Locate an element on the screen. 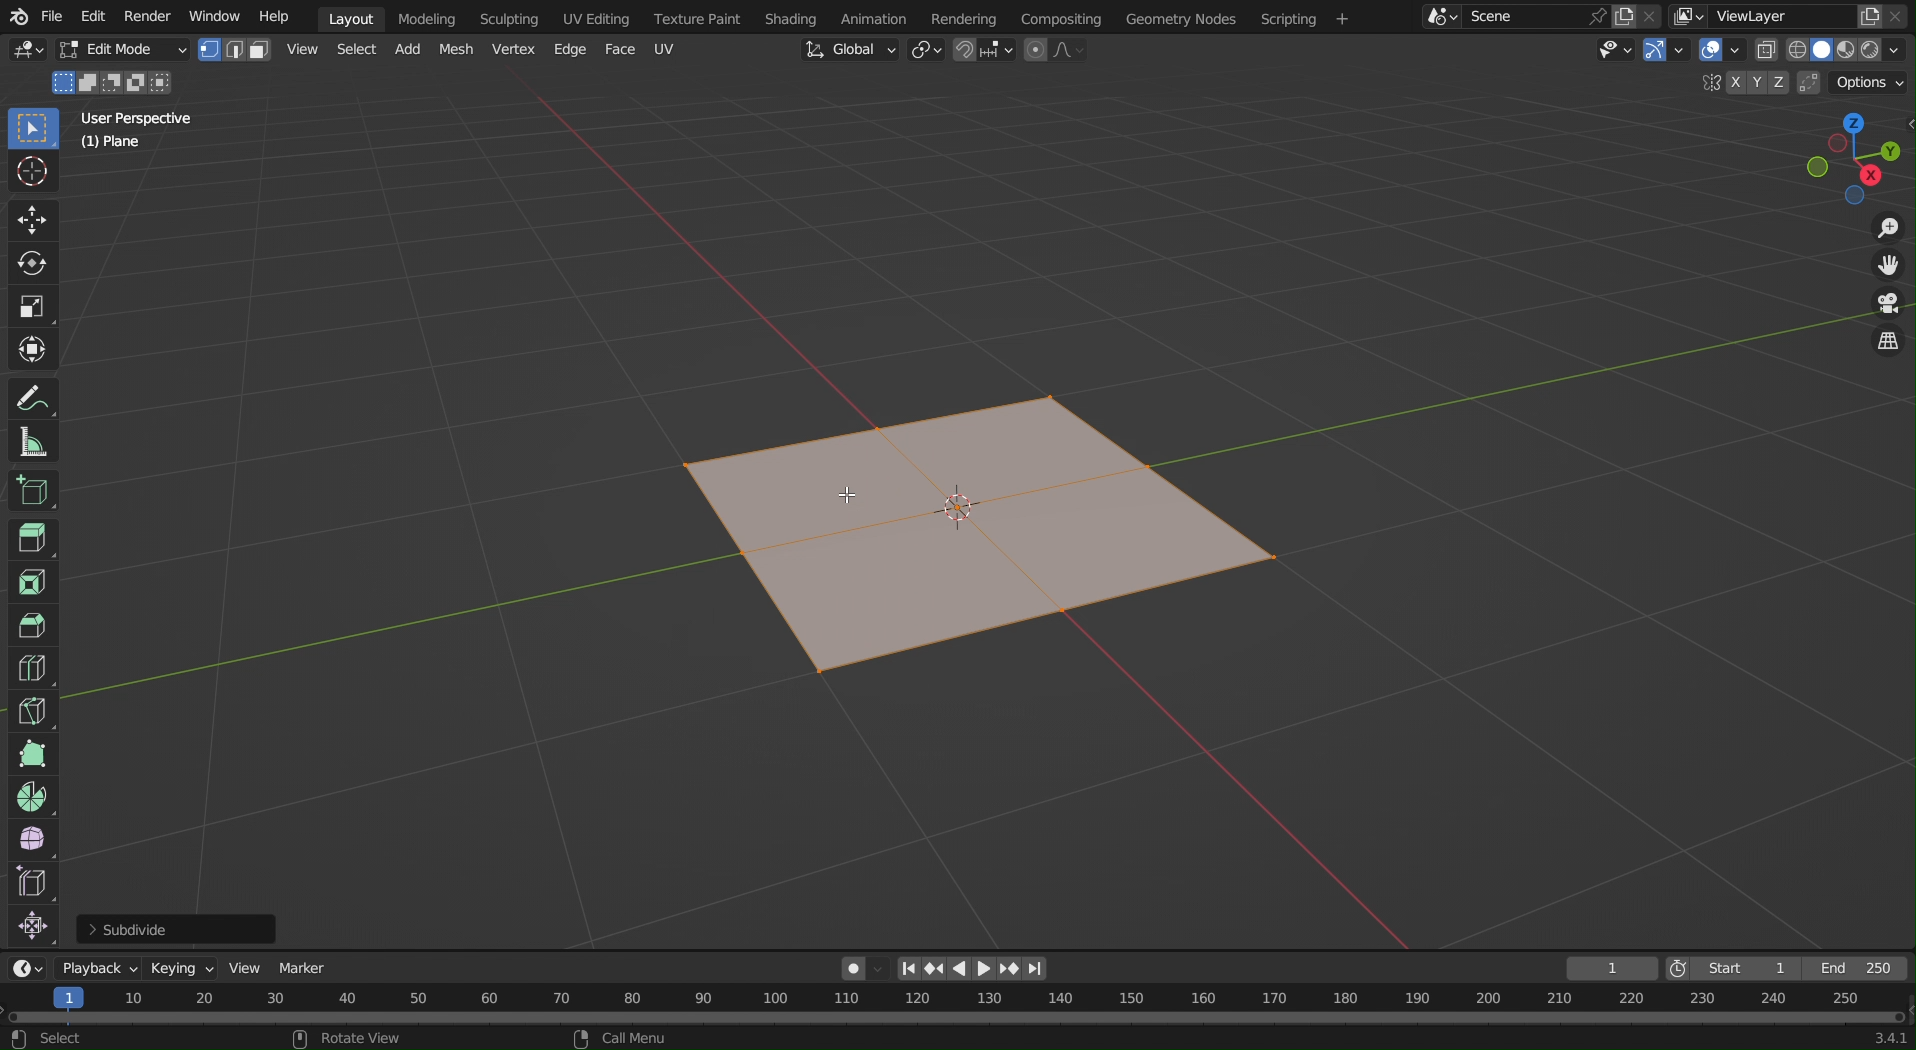 This screenshot has height=1050, width=1916. Plane is located at coordinates (113, 145).